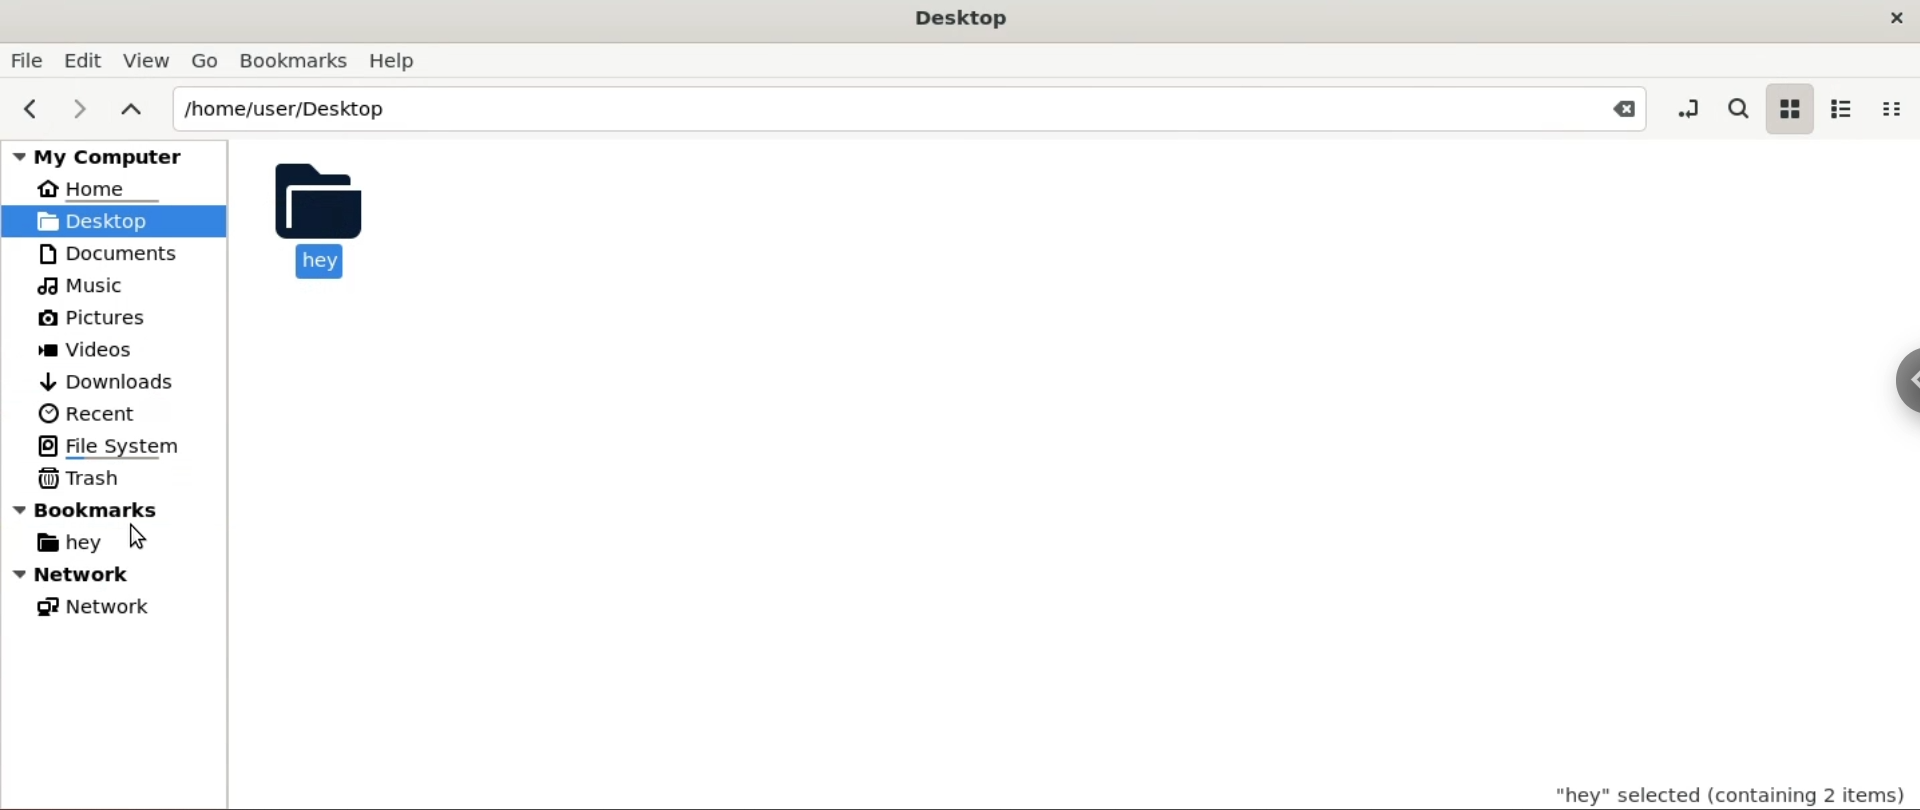 This screenshot has width=1920, height=810. I want to click on toggle location entry, so click(1683, 109).